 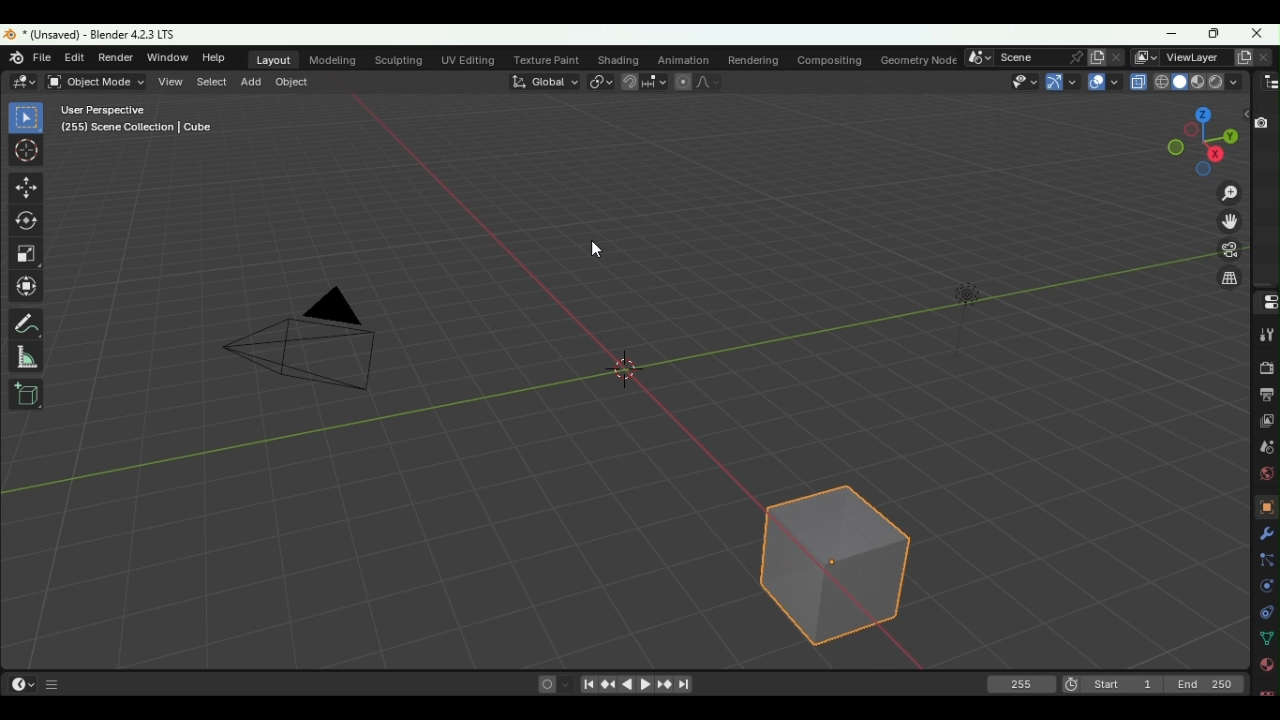 I want to click on Cursor, so click(x=28, y=150).